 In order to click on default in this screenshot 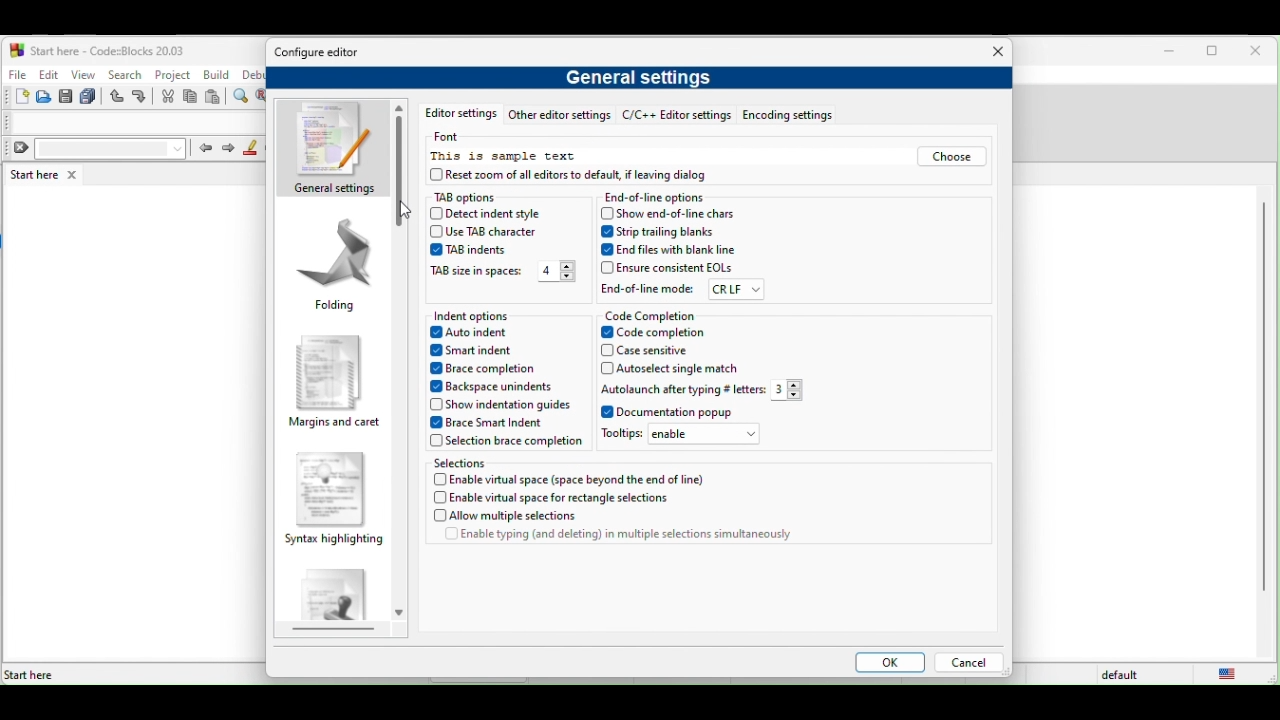, I will do `click(1123, 675)`.